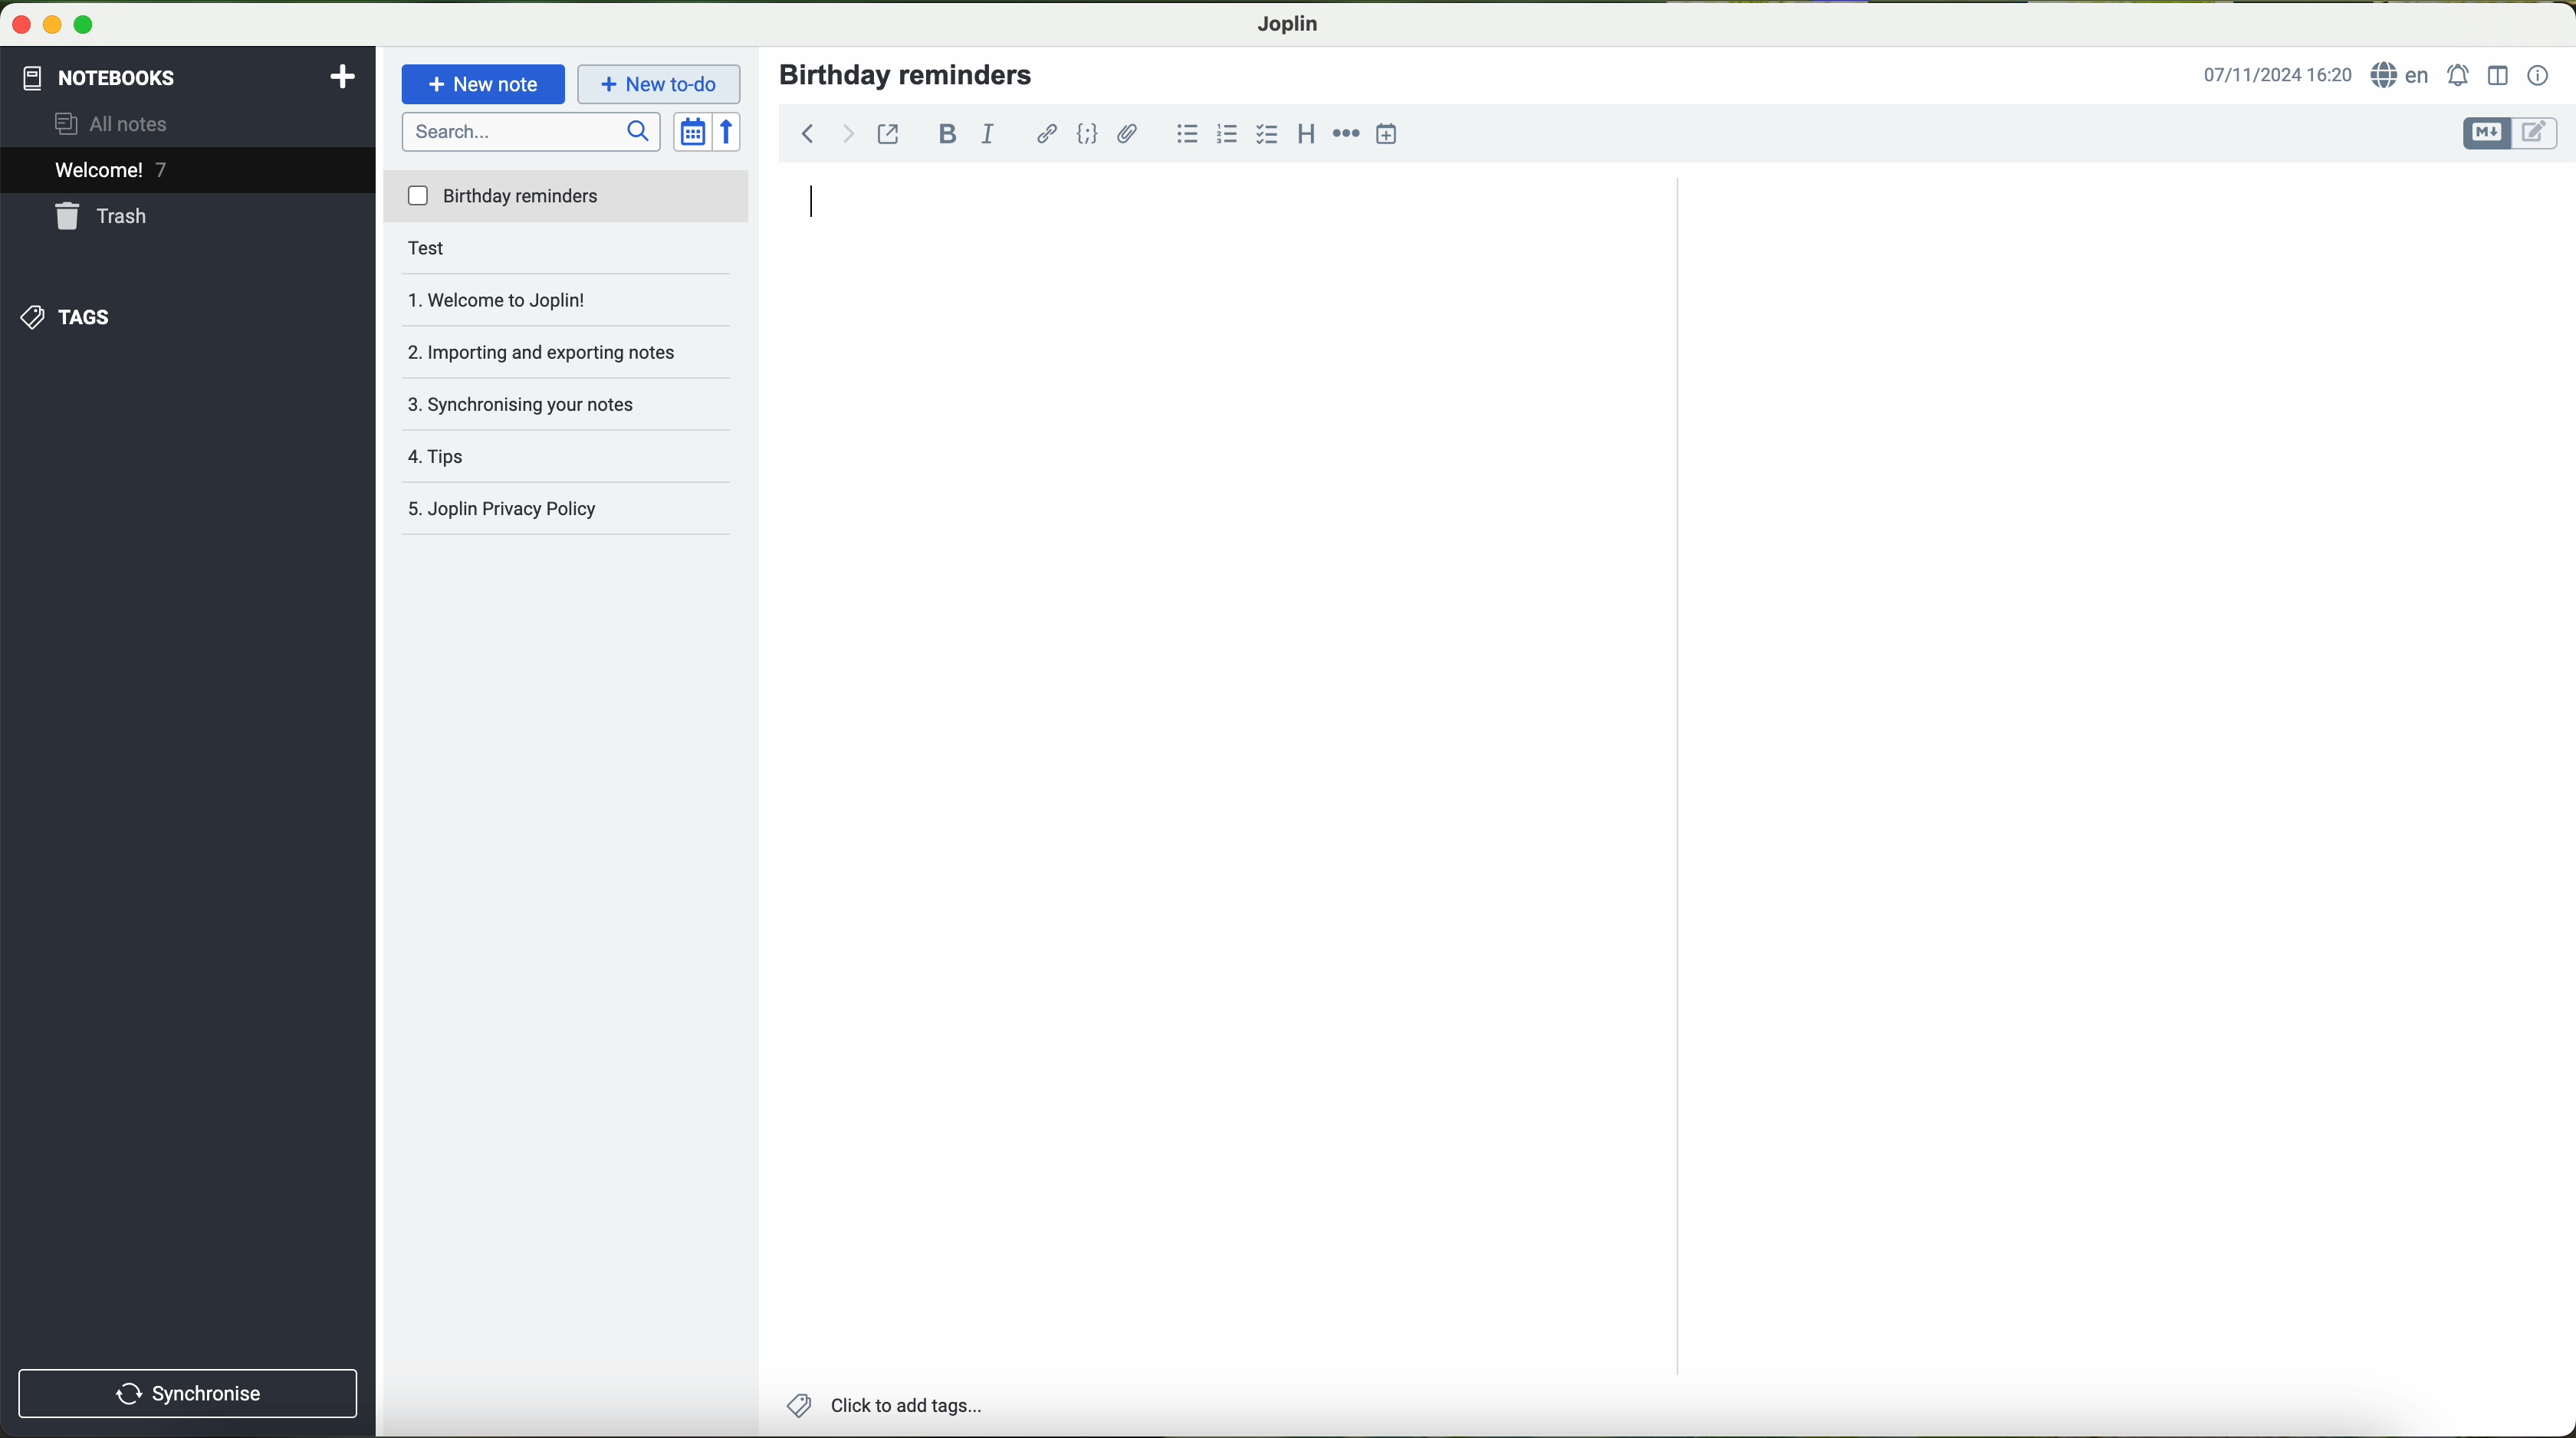  What do you see at coordinates (889, 133) in the screenshot?
I see `toggle external editing` at bounding box center [889, 133].